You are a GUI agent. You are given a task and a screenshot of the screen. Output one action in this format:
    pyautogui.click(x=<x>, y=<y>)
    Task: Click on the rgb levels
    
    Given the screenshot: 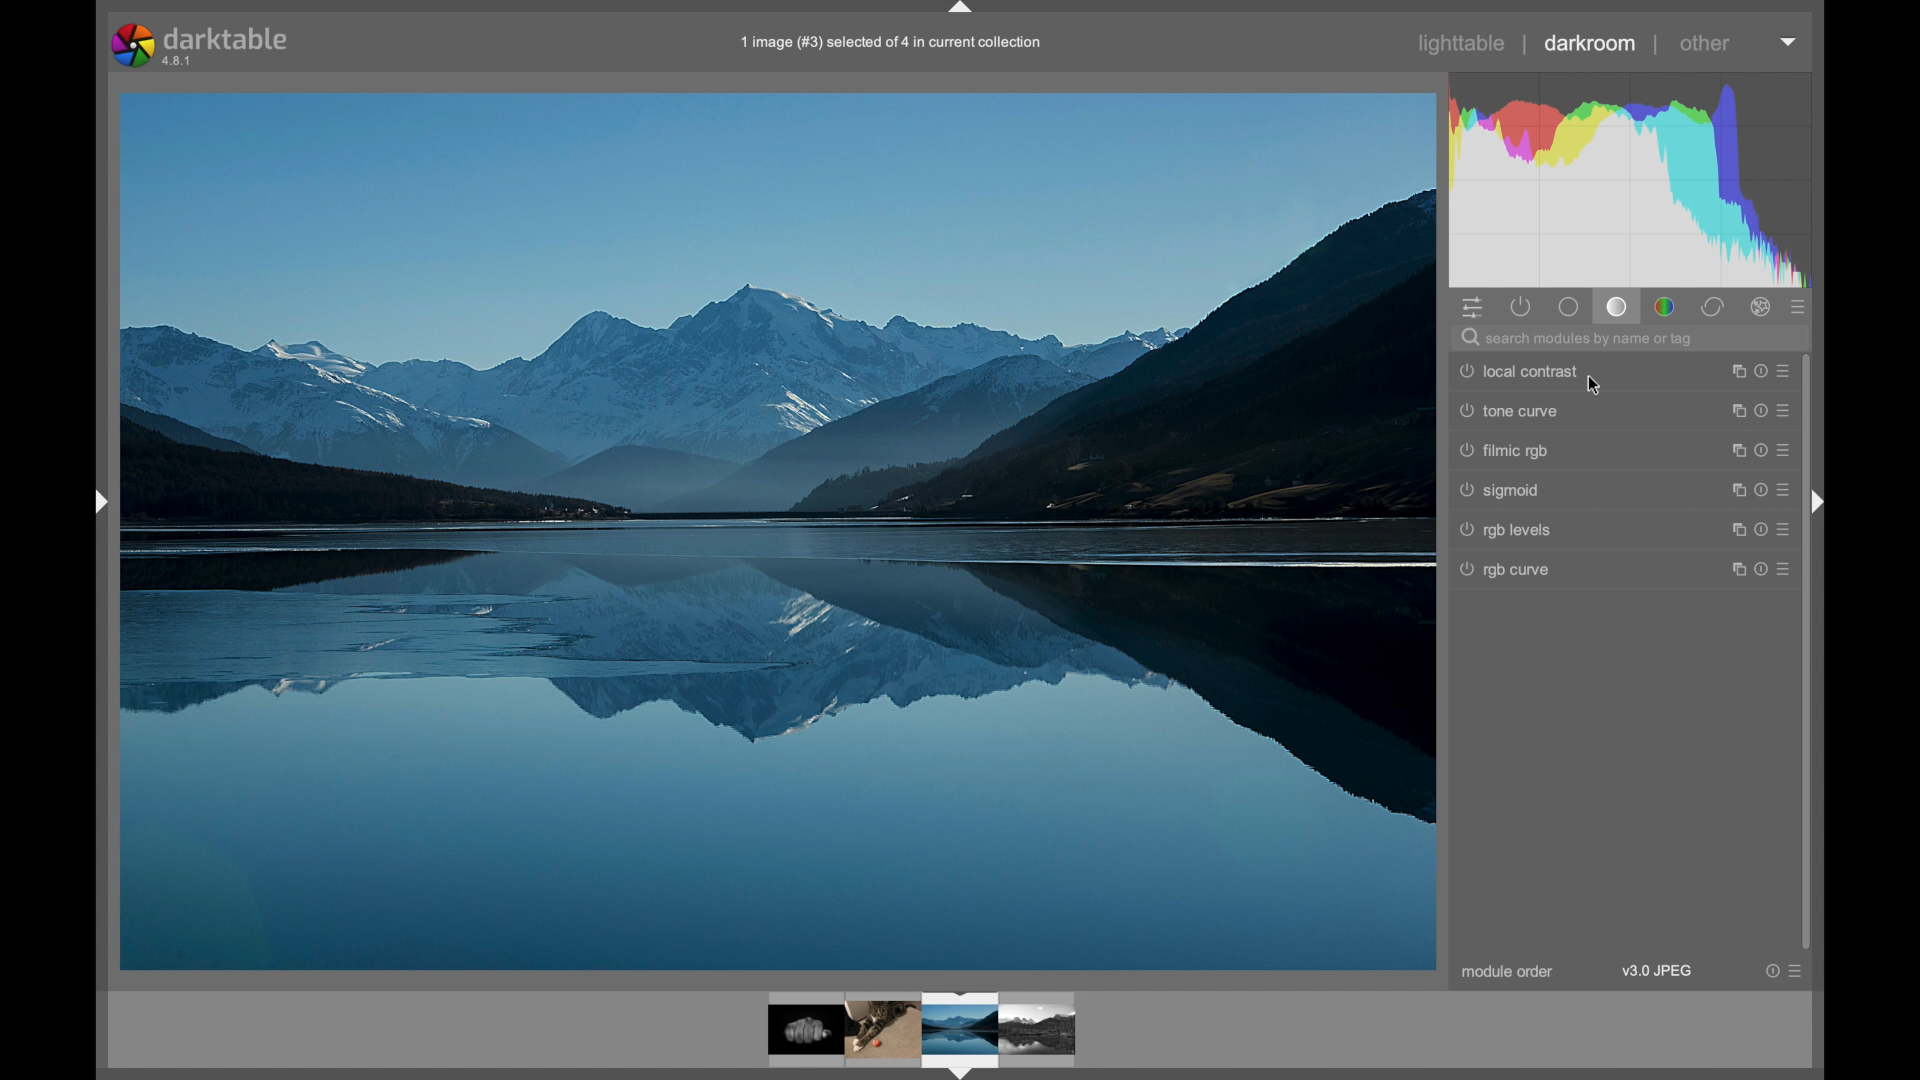 What is the action you would take?
    pyautogui.click(x=1507, y=530)
    